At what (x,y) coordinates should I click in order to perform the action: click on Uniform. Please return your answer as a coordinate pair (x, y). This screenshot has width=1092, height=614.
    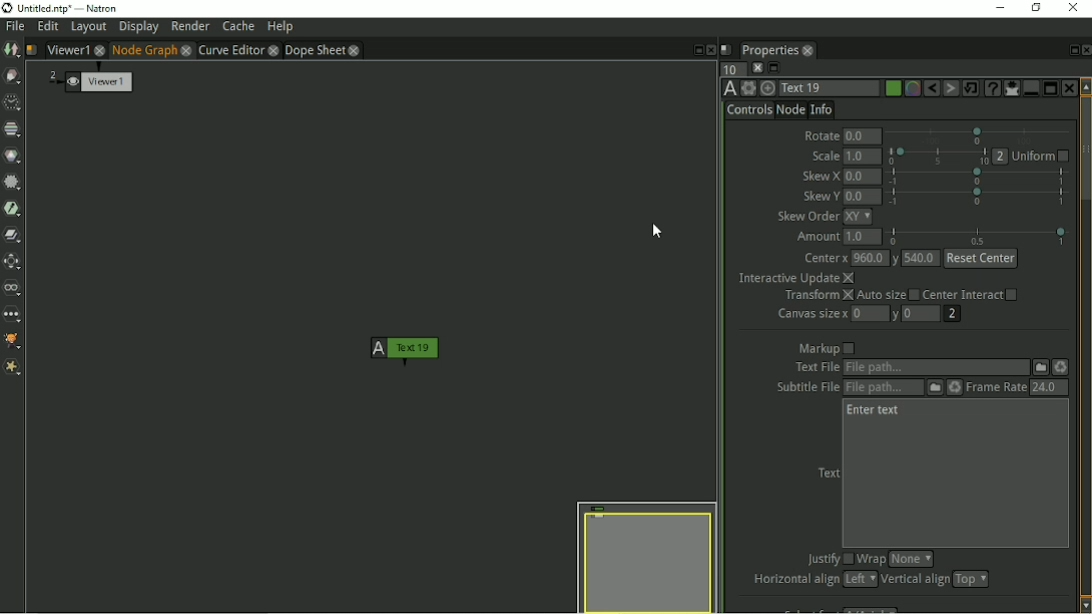
    Looking at the image, I should click on (1043, 156).